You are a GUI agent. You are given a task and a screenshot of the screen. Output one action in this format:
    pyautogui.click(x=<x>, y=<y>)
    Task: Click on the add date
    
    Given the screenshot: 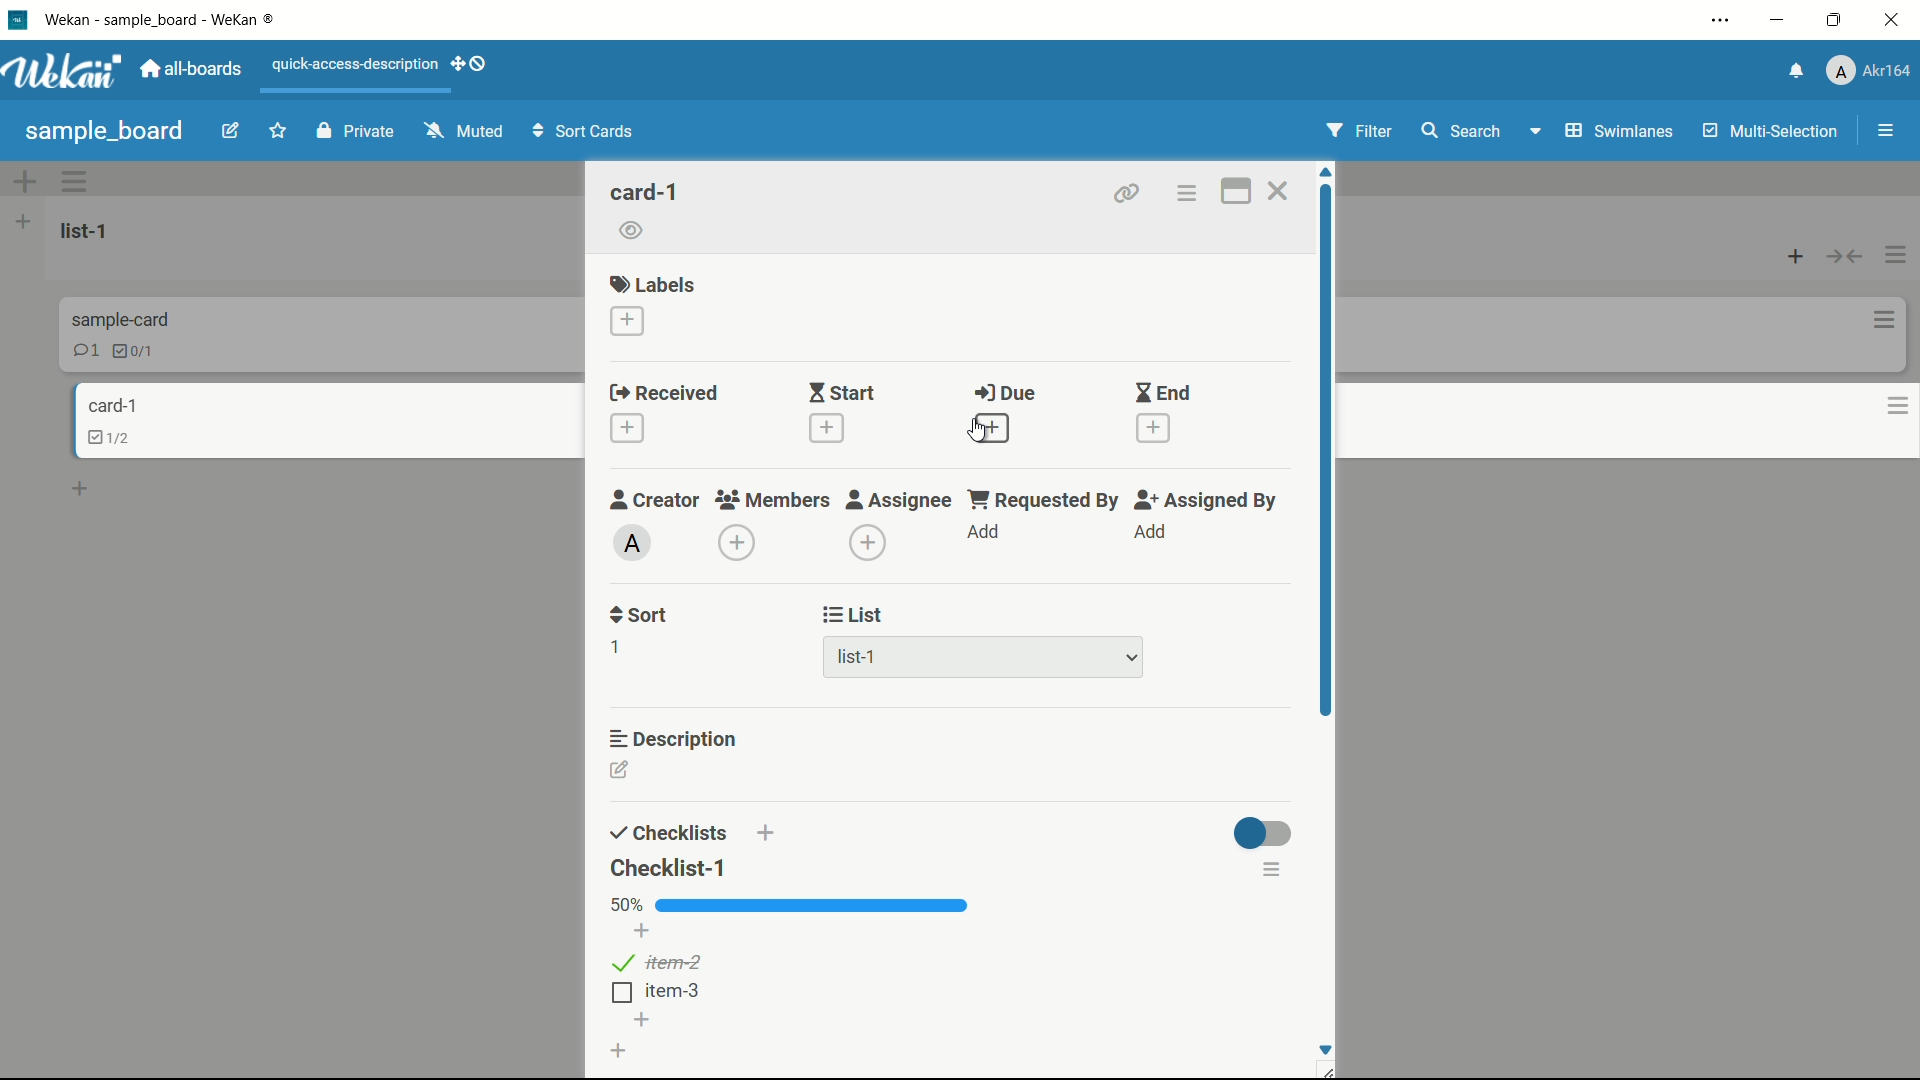 What is the action you would take?
    pyautogui.click(x=1154, y=429)
    